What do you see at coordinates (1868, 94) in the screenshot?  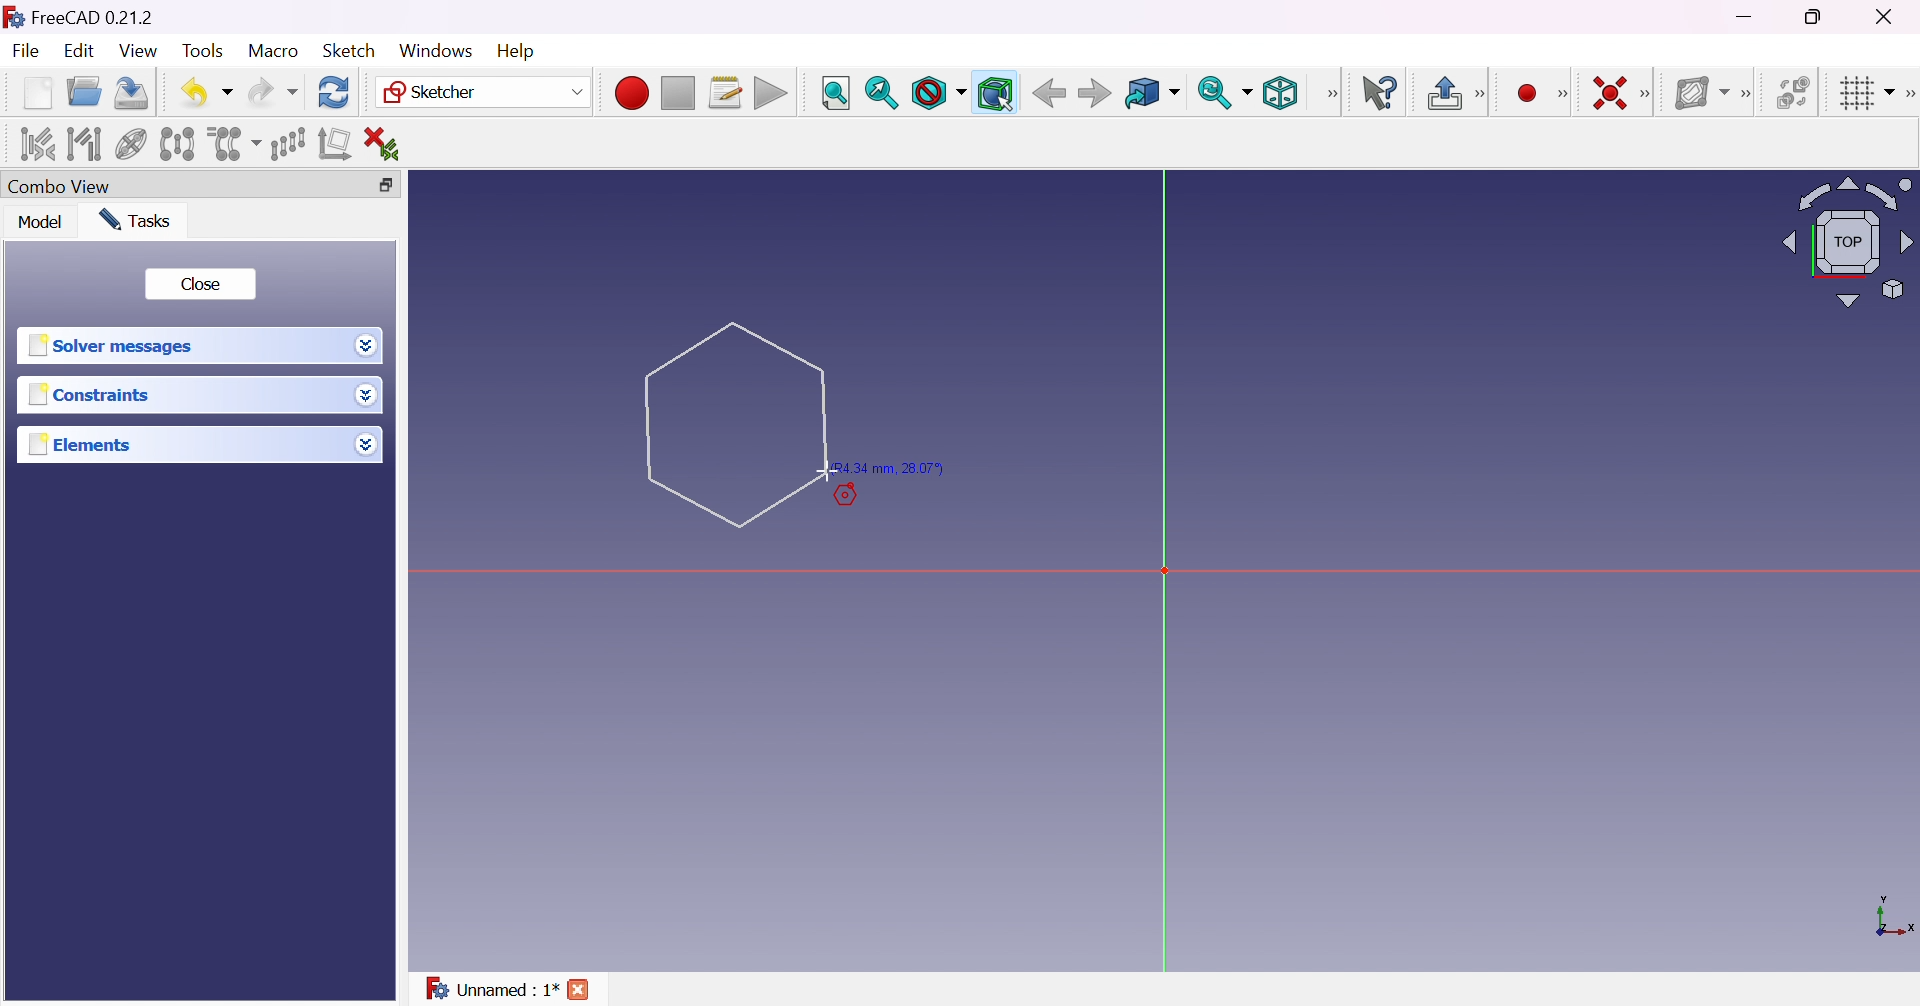 I see `Toggle grid` at bounding box center [1868, 94].